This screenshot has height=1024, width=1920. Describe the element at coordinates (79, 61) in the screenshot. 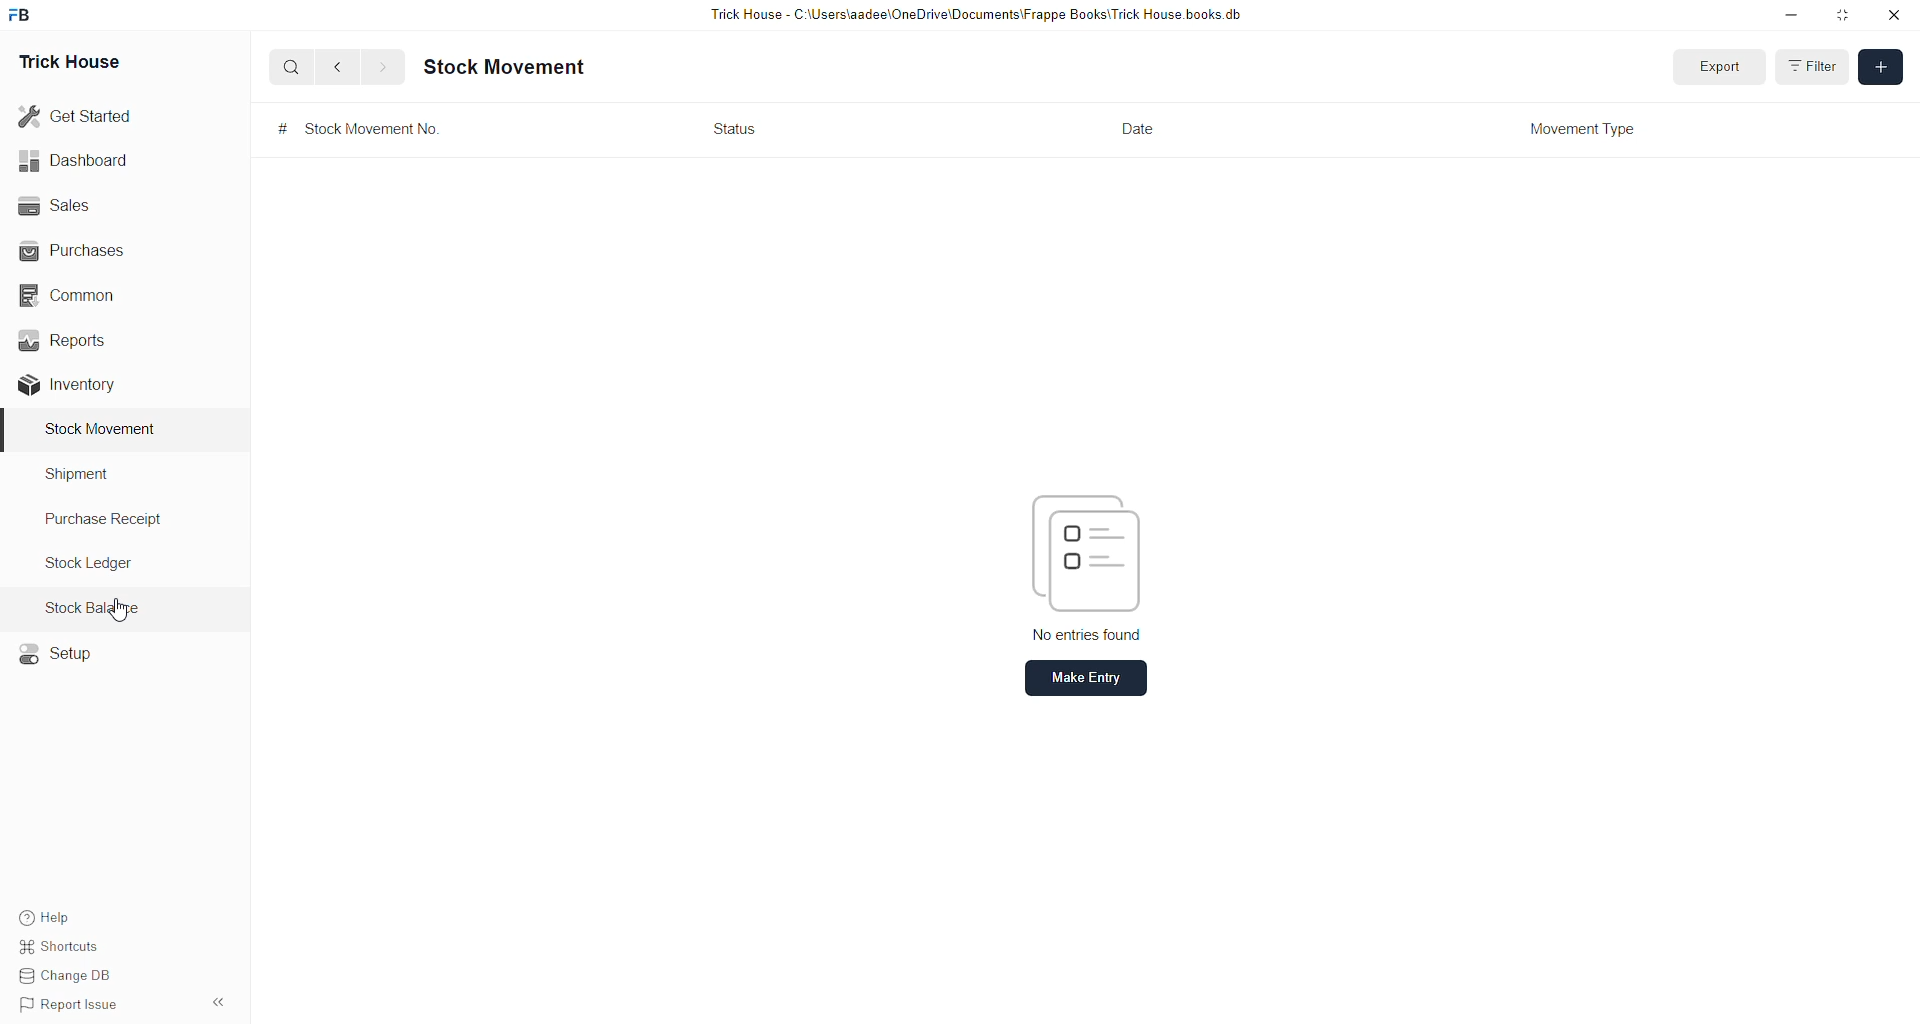

I see `Trick House` at that location.